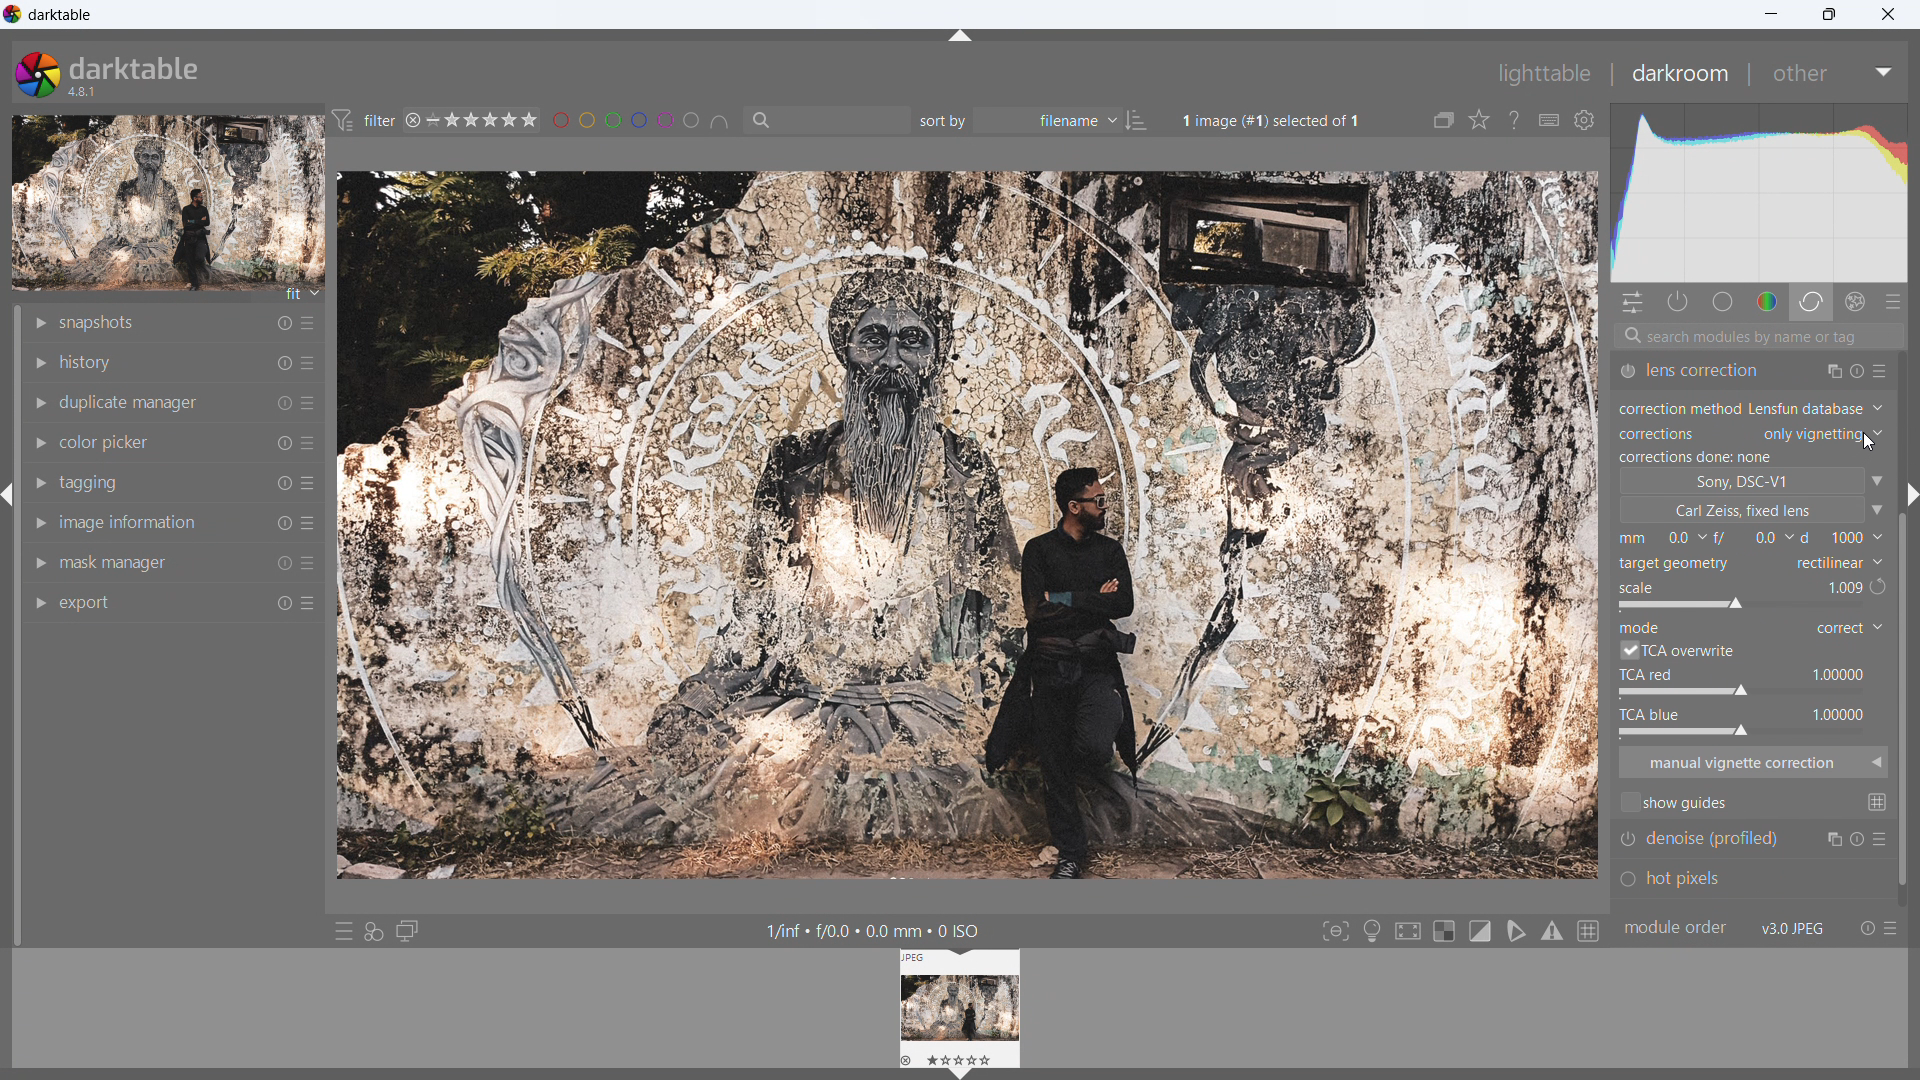 This screenshot has width=1920, height=1080. I want to click on change global guide settings, so click(1878, 801).